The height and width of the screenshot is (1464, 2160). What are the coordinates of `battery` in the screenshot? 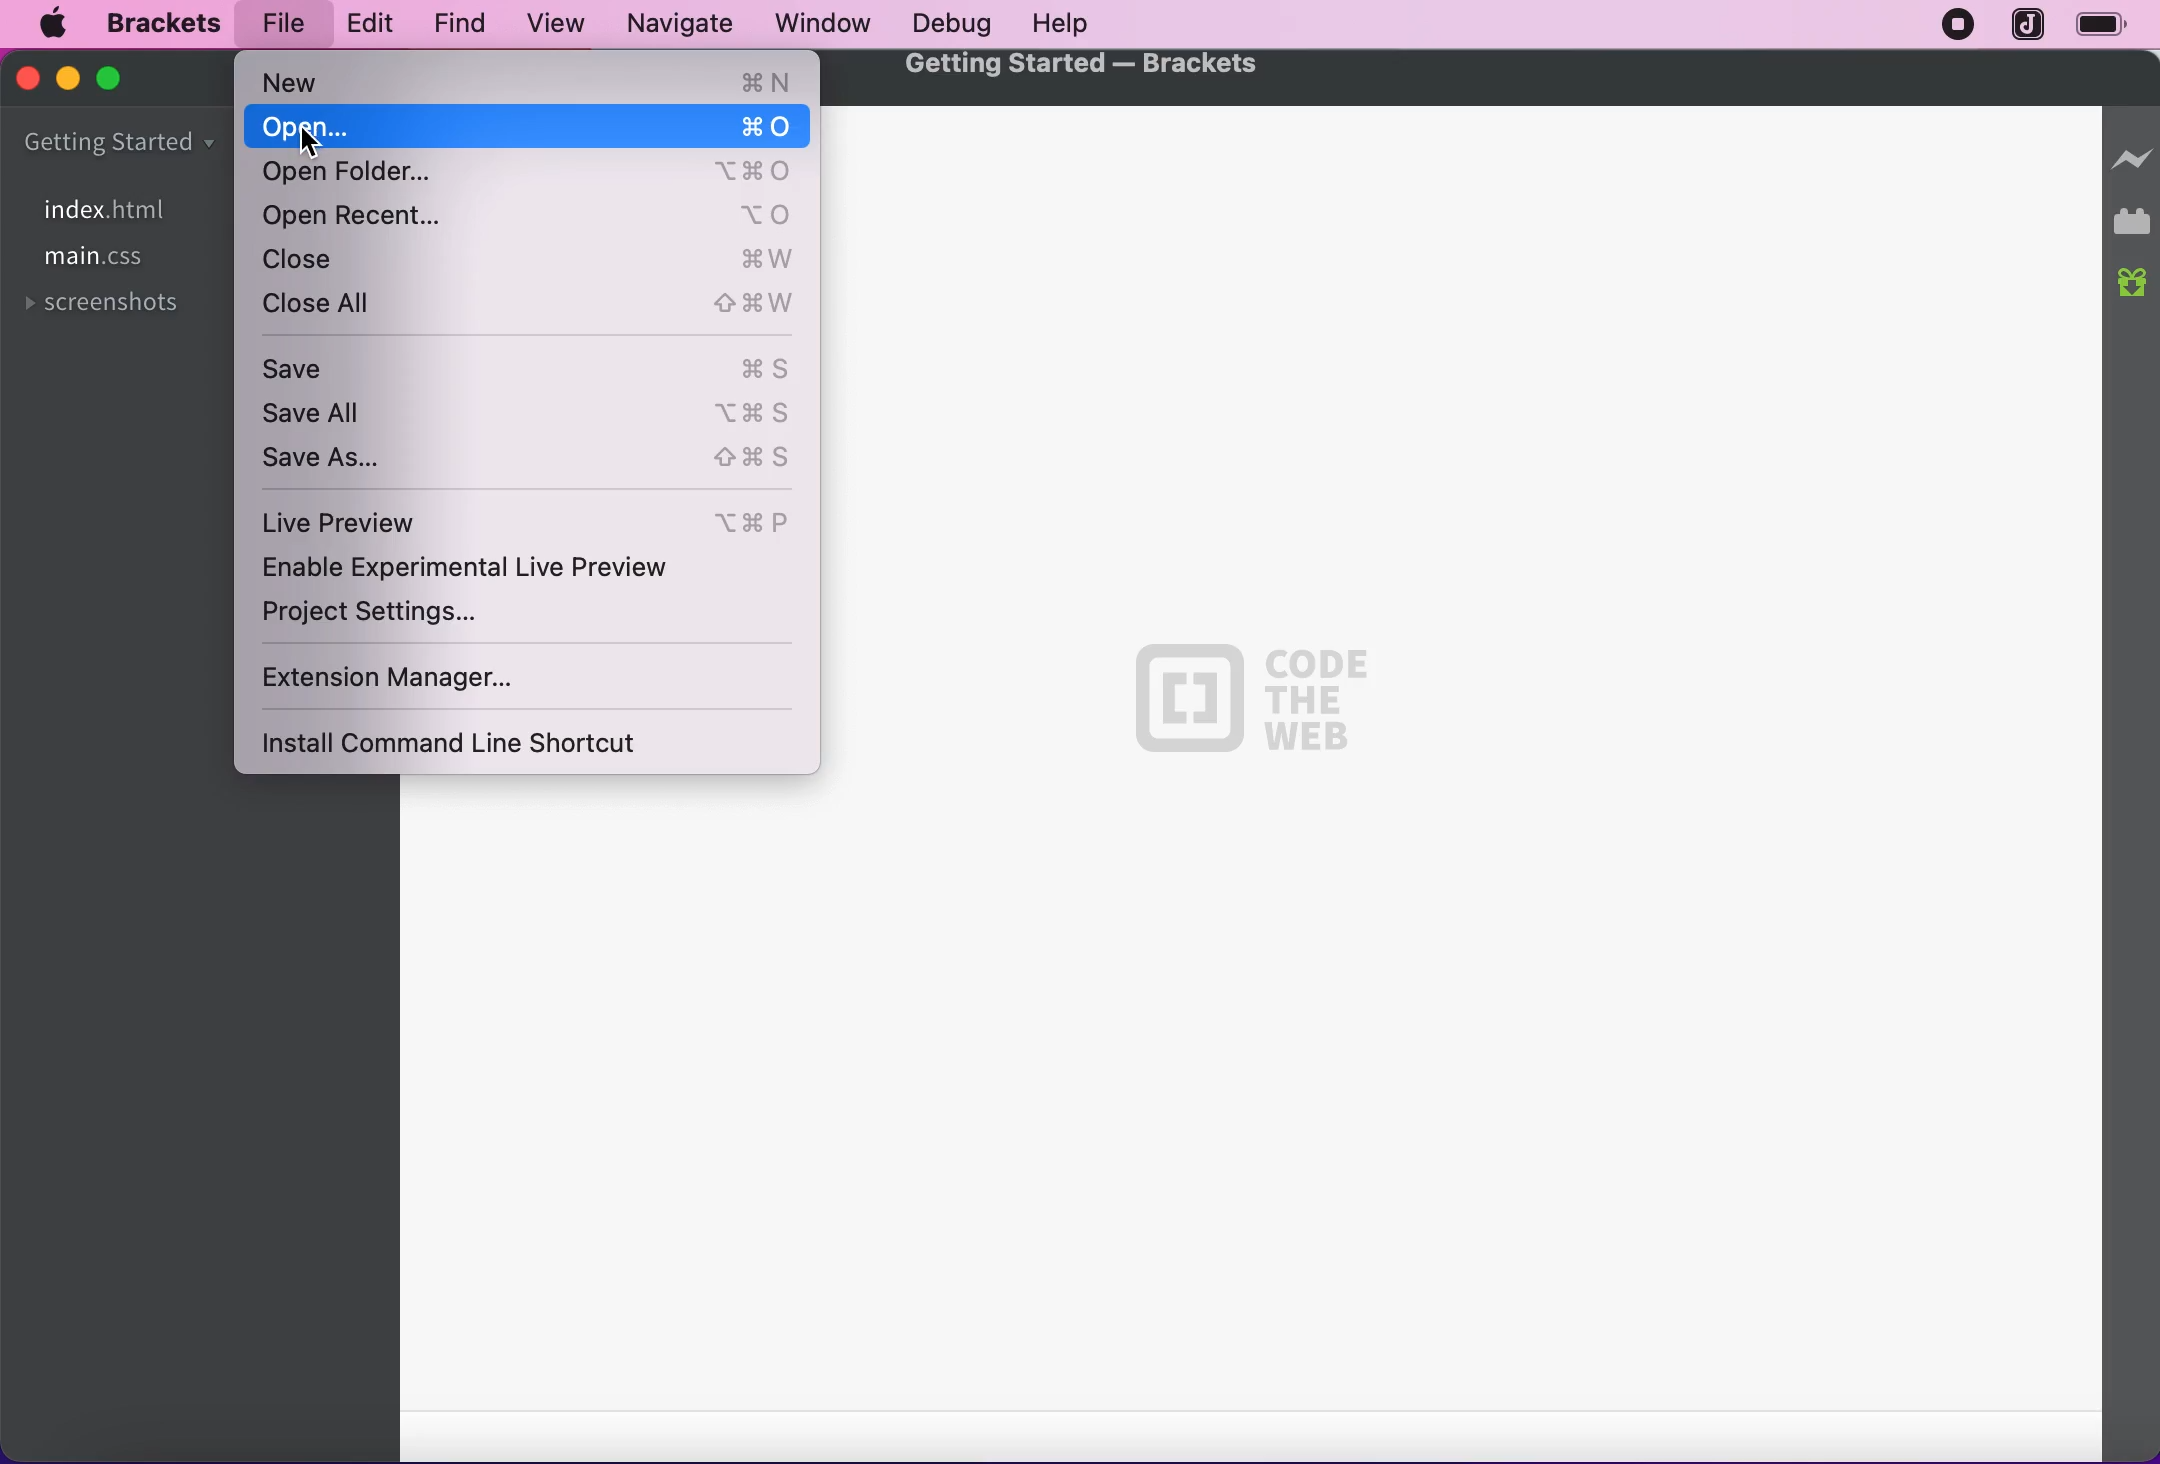 It's located at (2111, 27).